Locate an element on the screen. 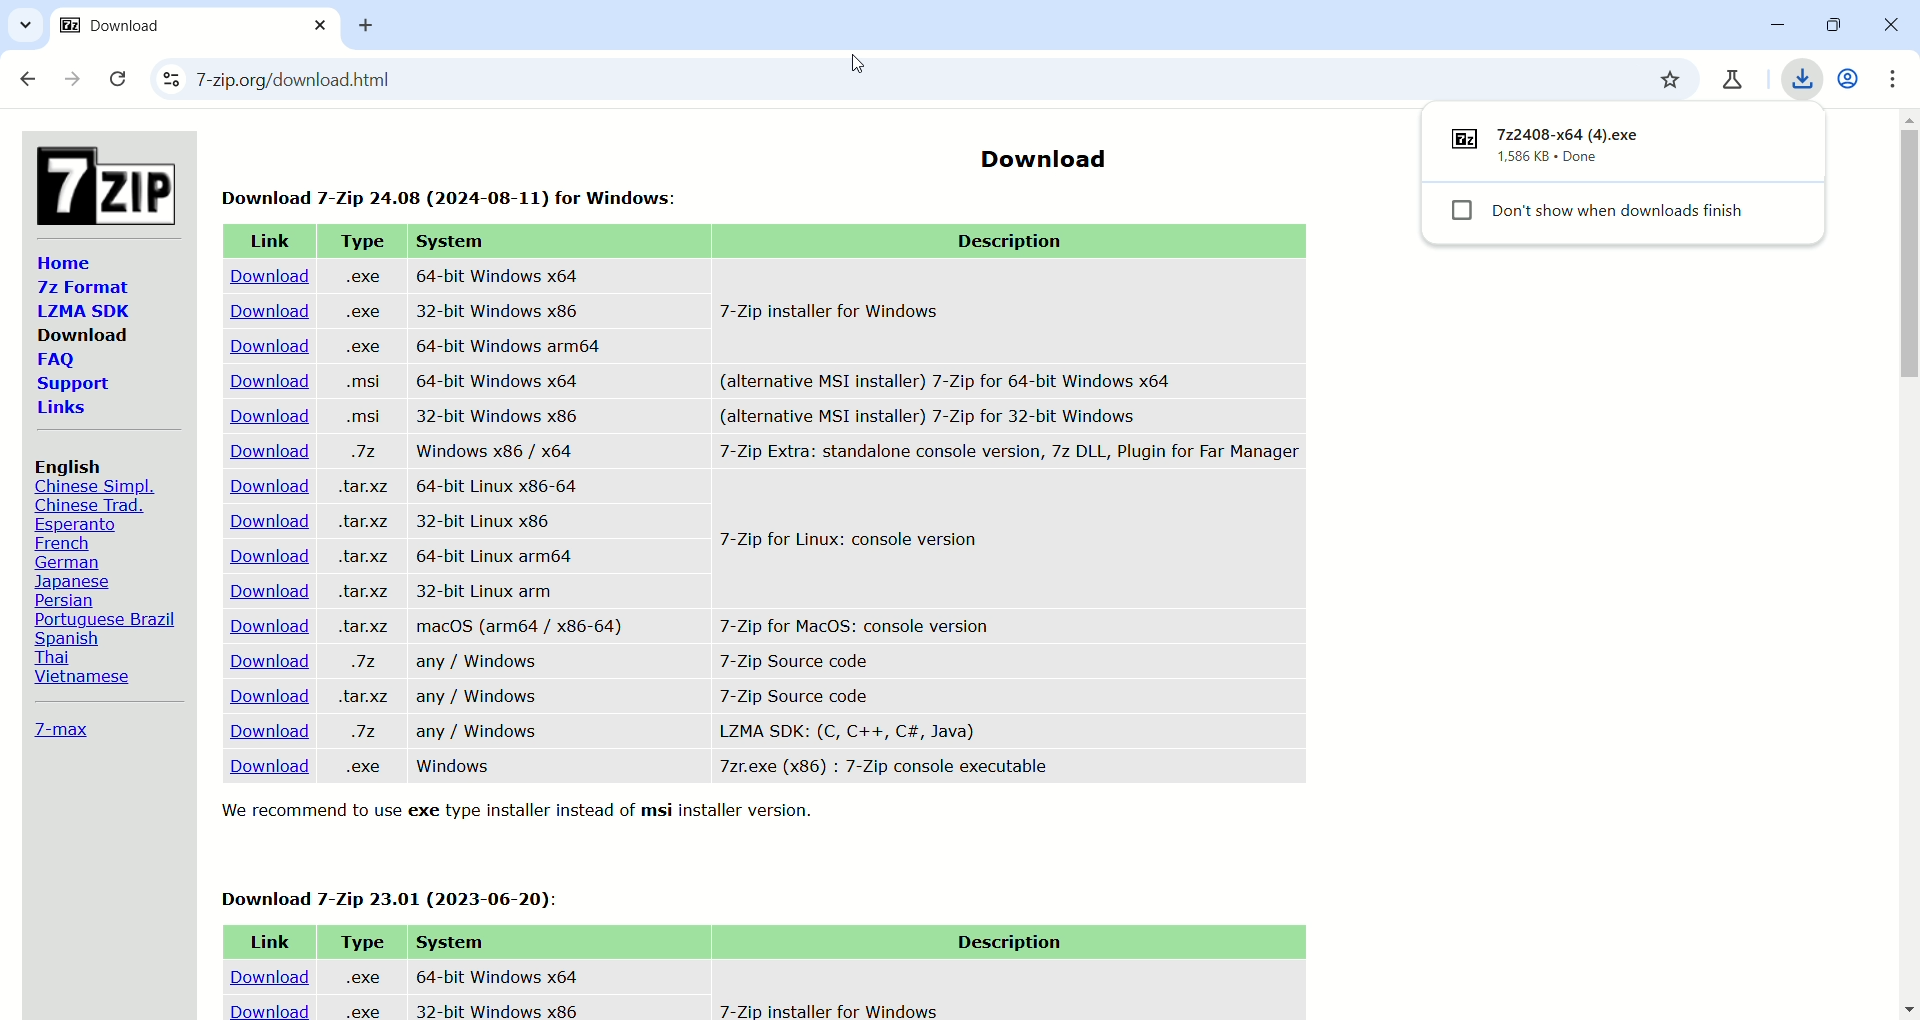  msi is located at coordinates (361, 383).